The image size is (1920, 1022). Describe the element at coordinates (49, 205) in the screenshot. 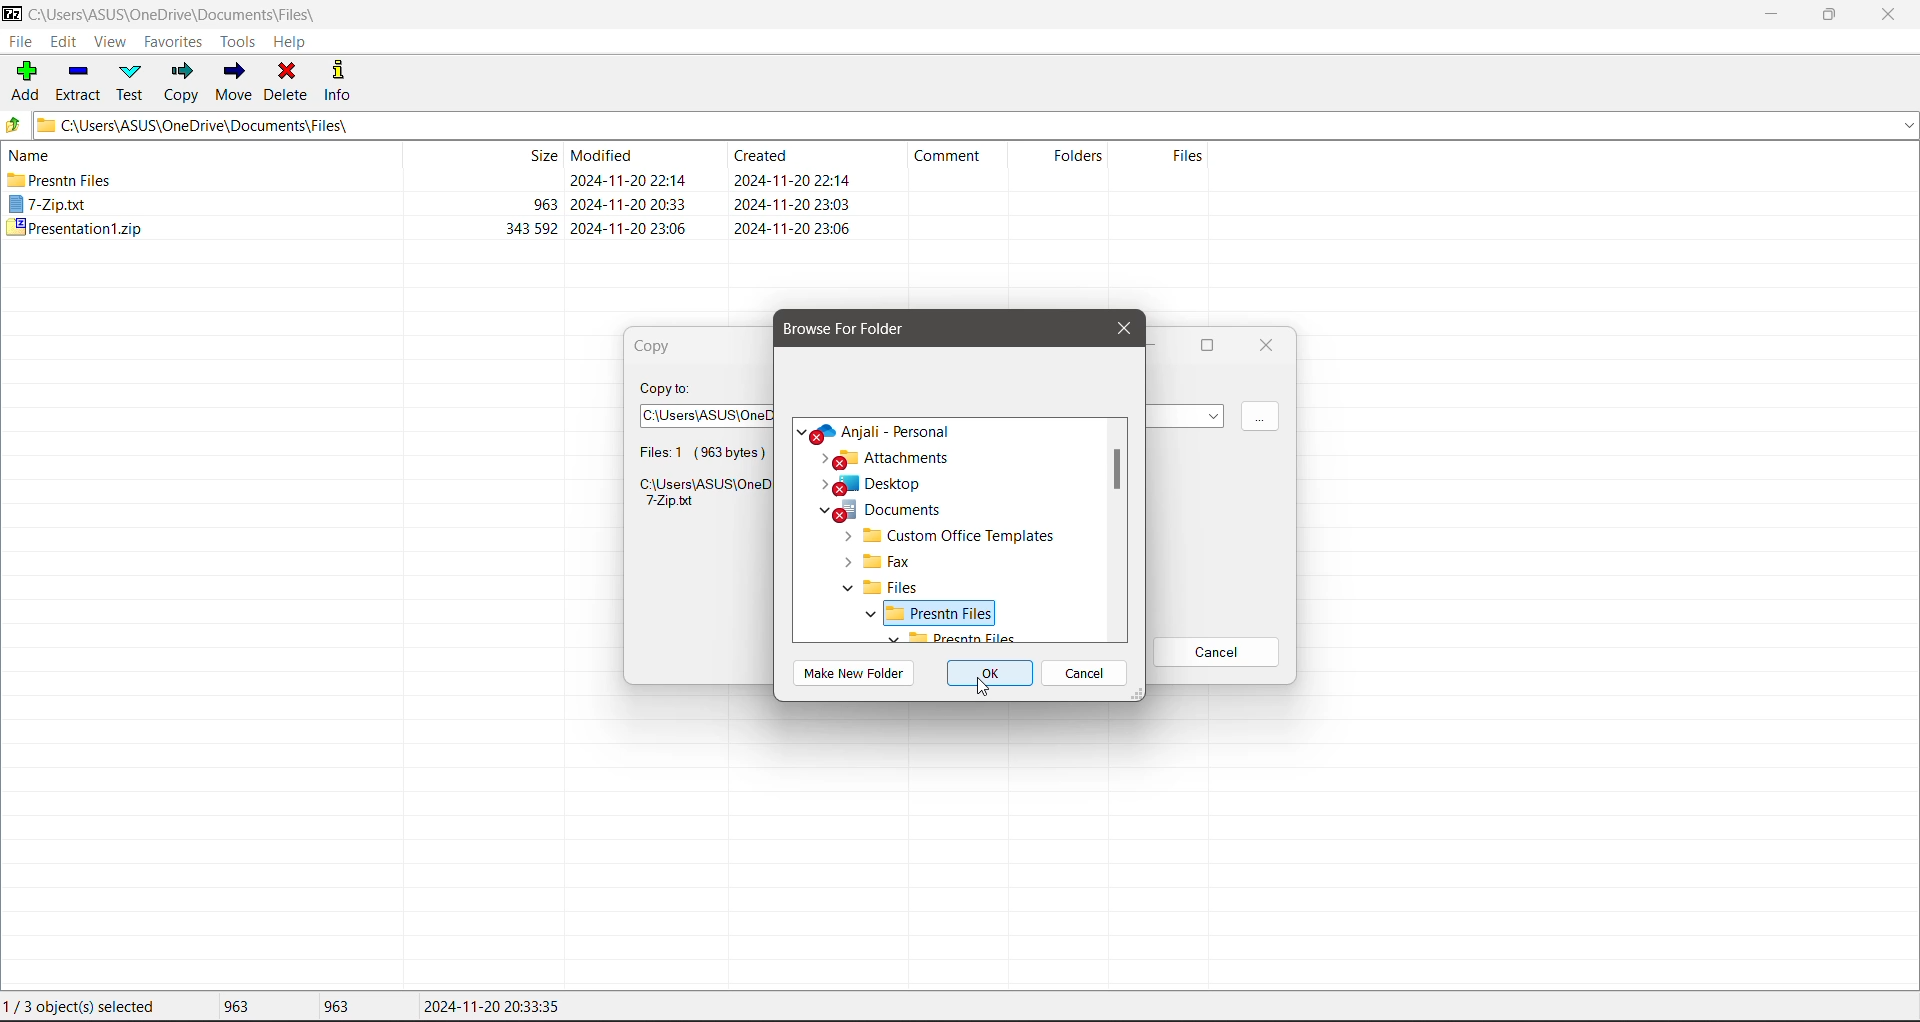

I see `7.zip.txt` at that location.